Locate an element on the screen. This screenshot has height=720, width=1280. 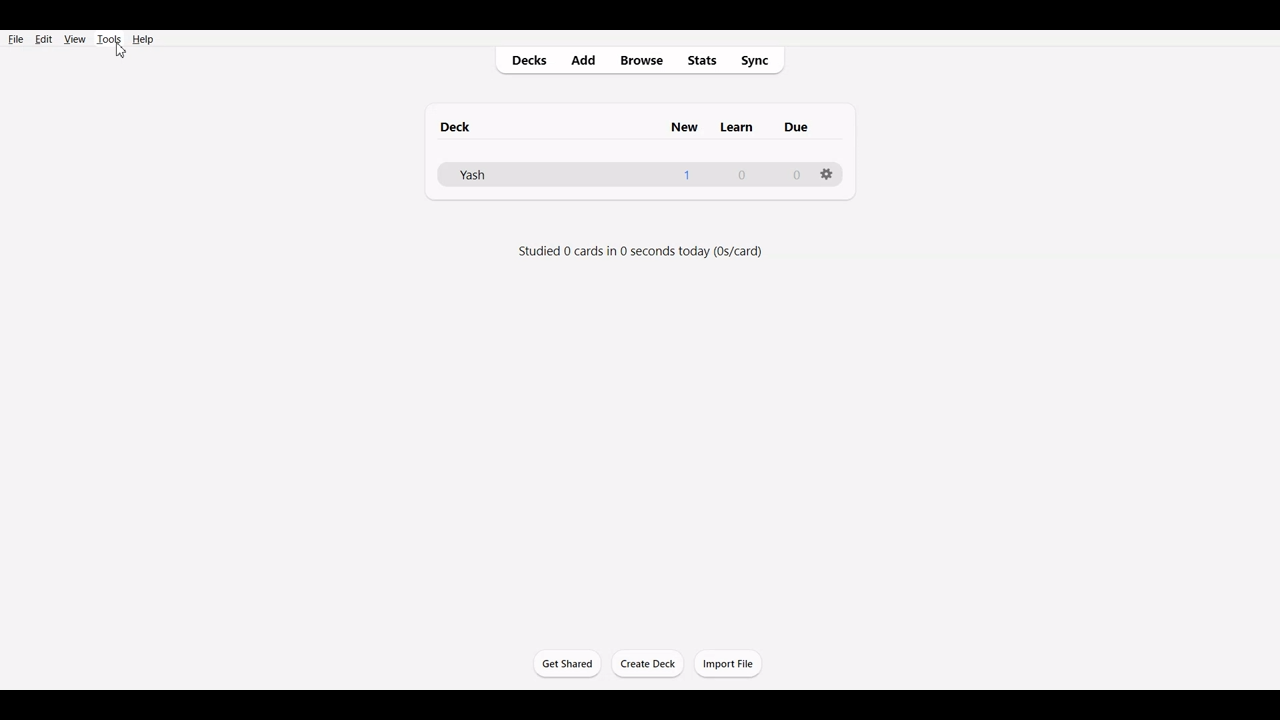
Create Deck is located at coordinates (649, 664).